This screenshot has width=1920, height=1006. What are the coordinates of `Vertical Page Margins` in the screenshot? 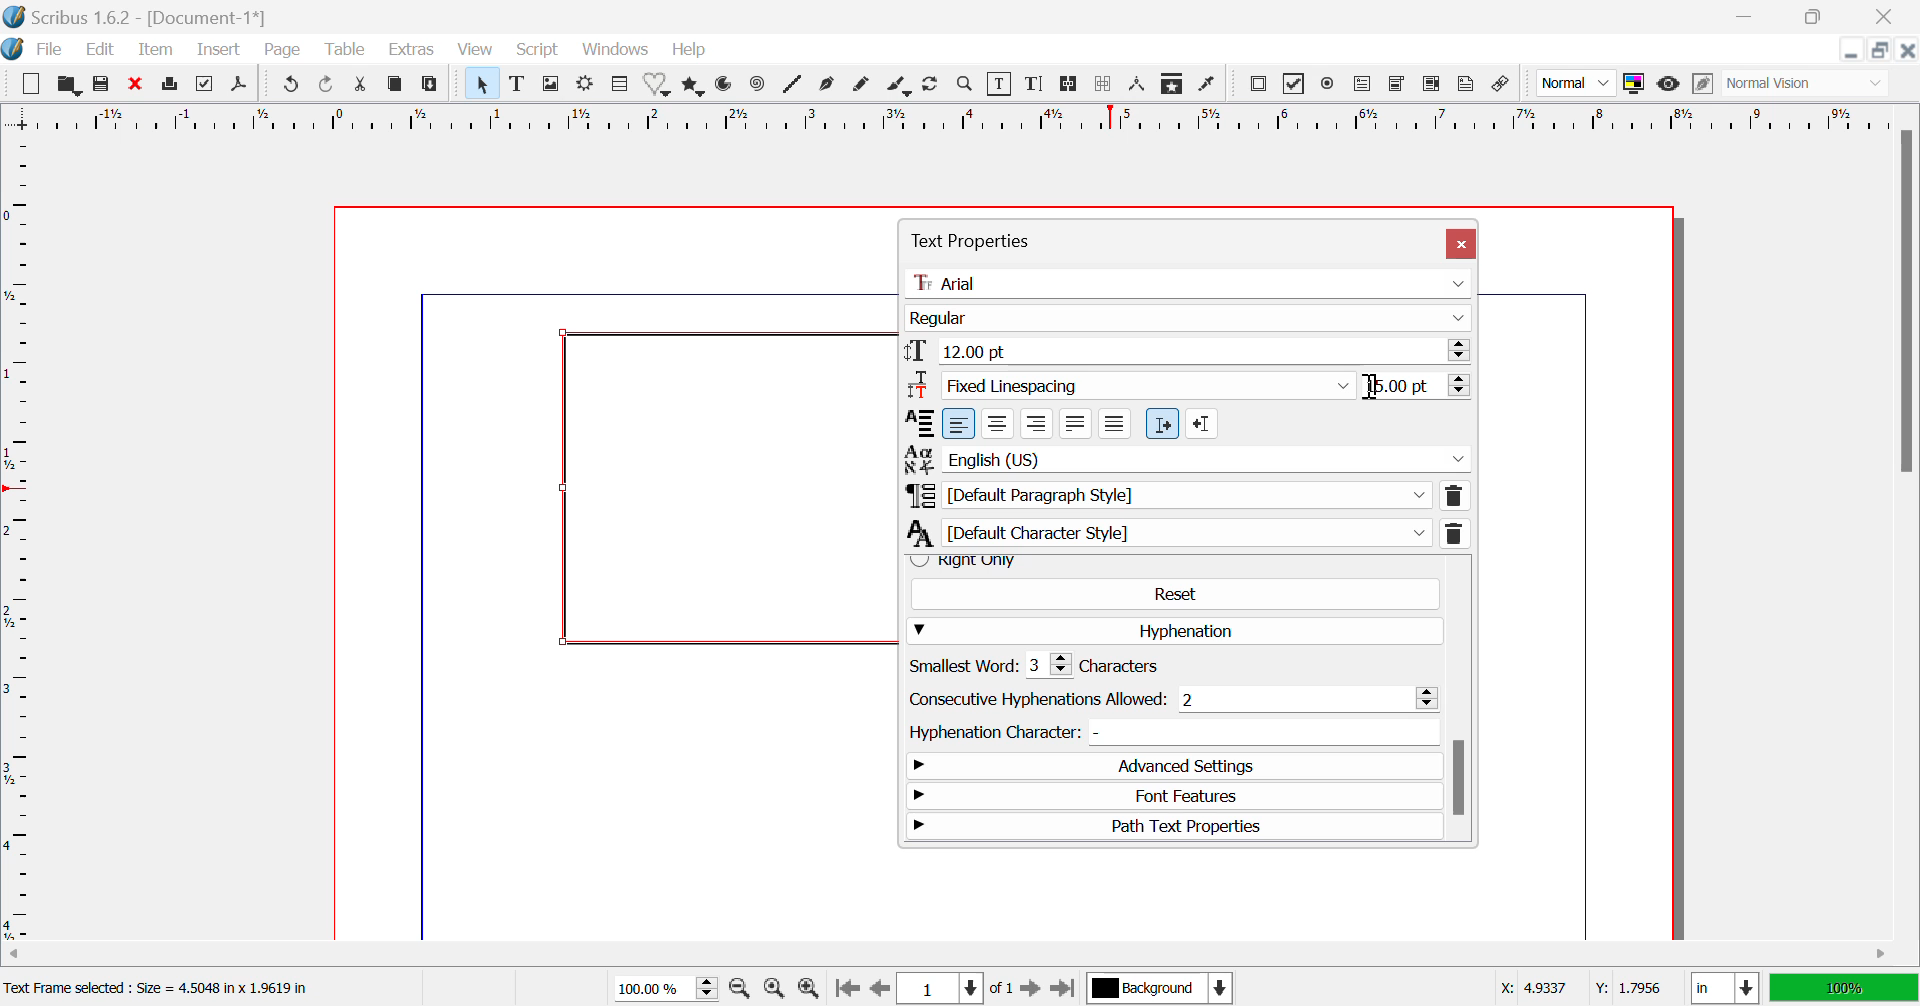 It's located at (955, 119).